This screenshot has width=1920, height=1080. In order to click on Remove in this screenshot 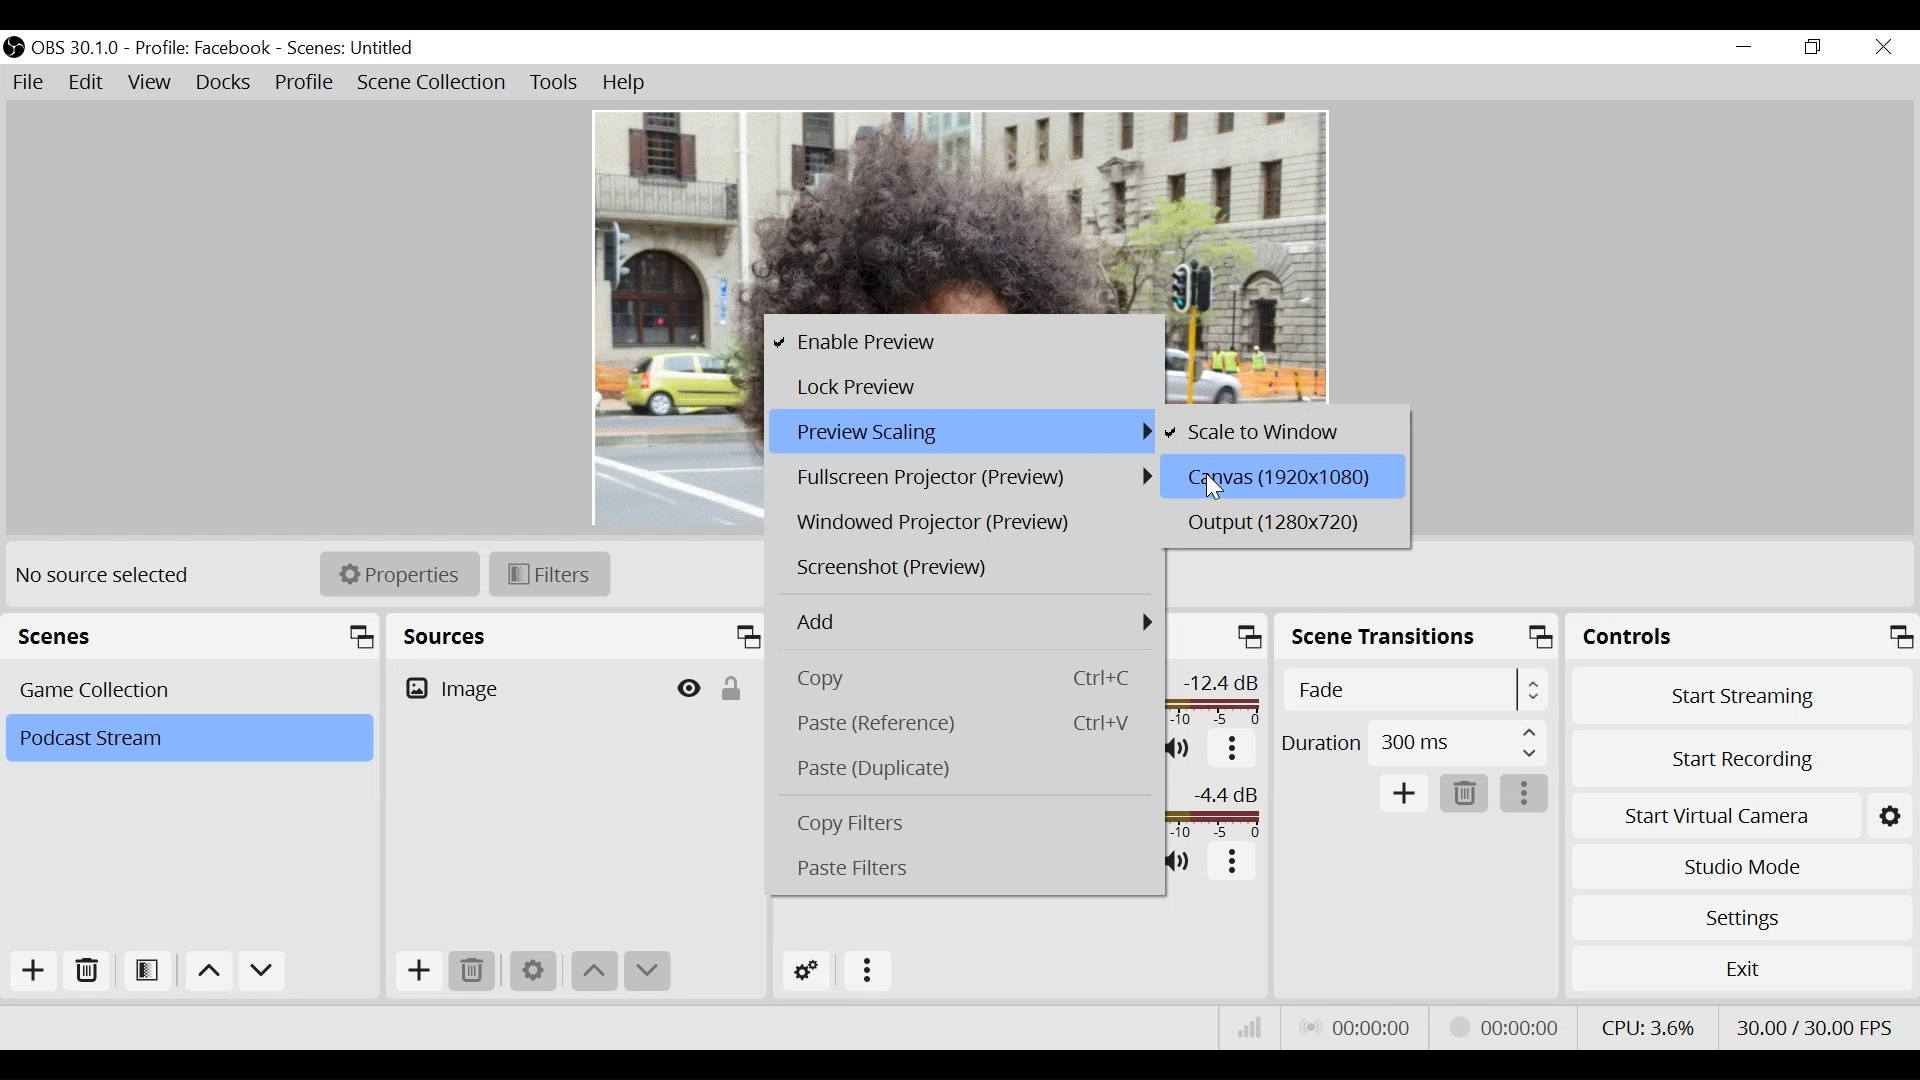, I will do `click(1466, 794)`.